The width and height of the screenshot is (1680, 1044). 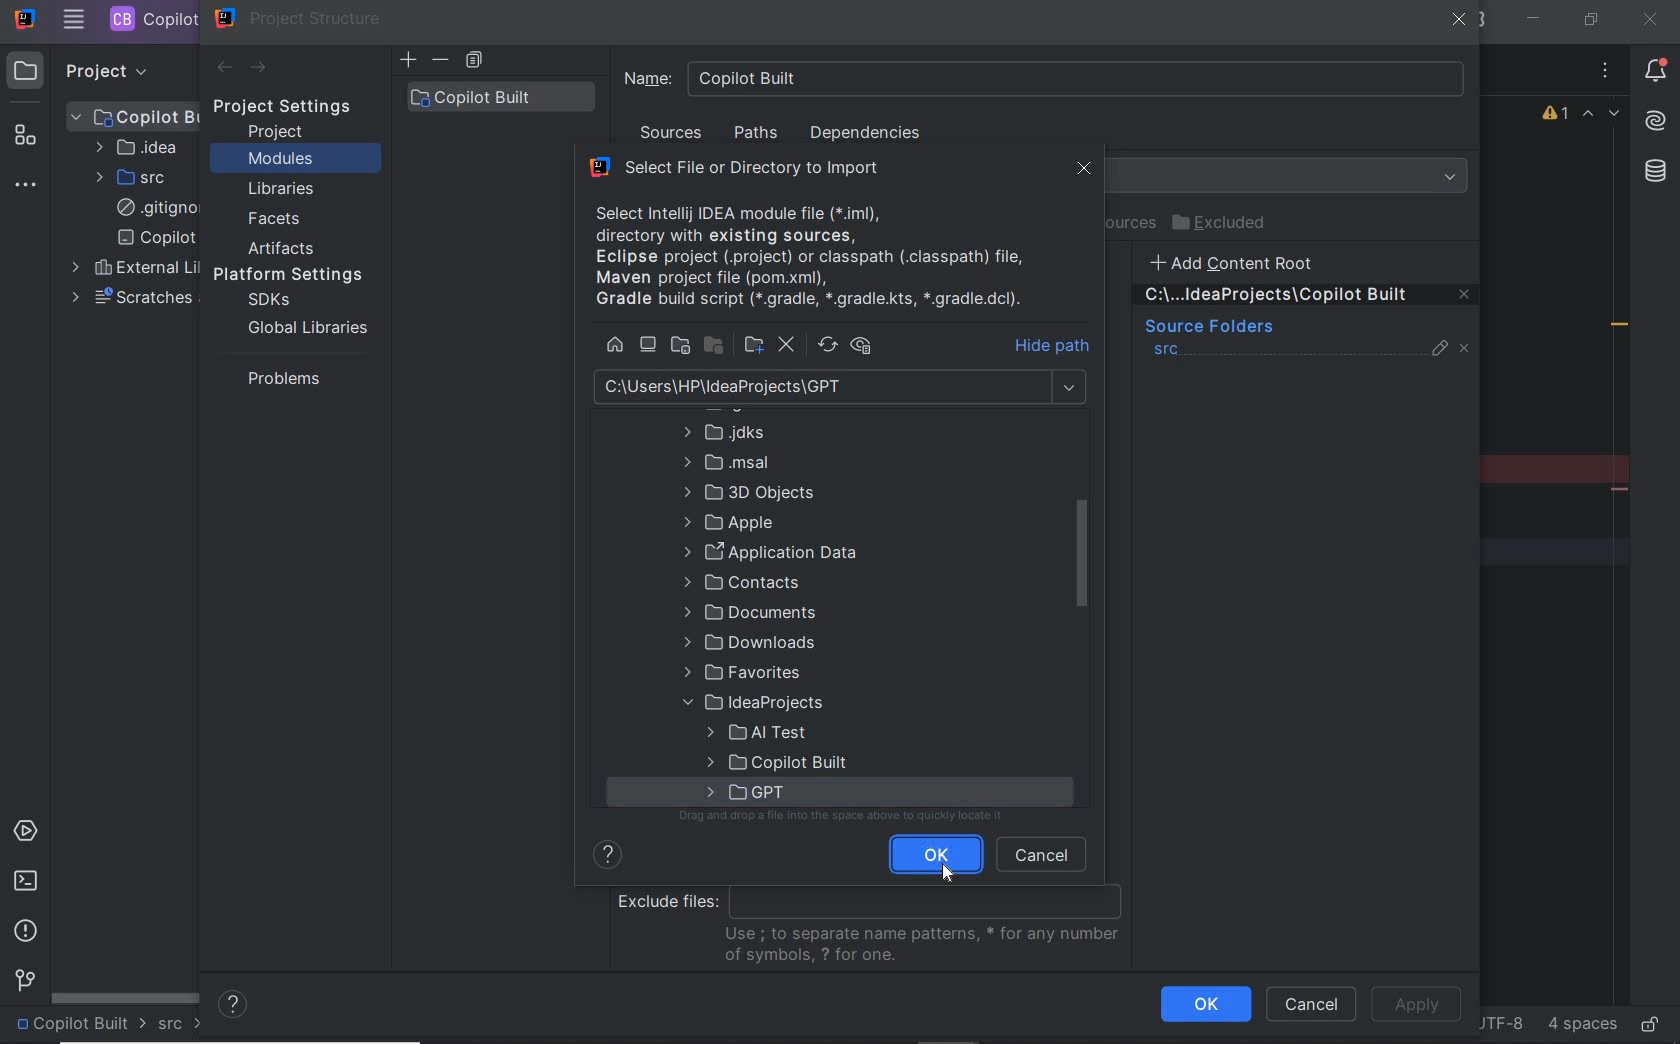 I want to click on module directory, so click(x=717, y=348).